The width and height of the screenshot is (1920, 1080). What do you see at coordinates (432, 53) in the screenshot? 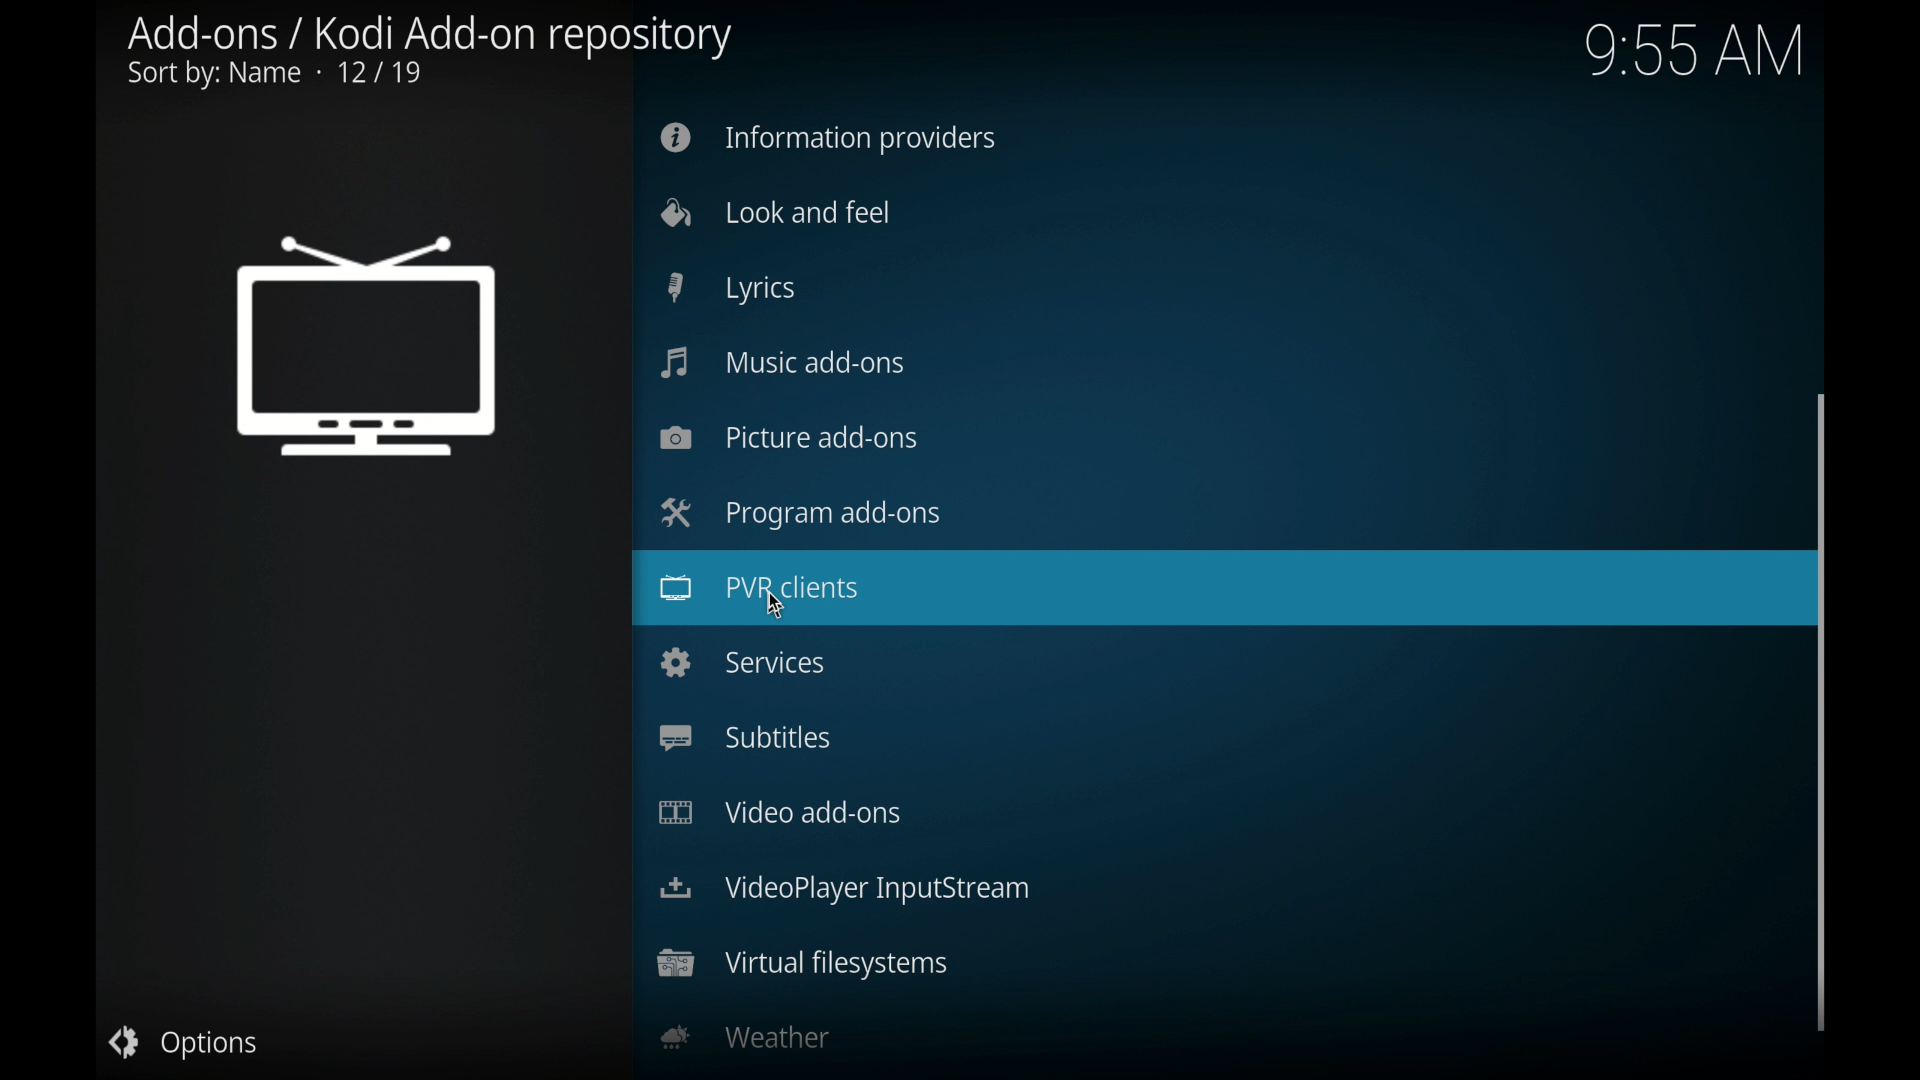
I see `add-ons/ kodi add-on repository` at bounding box center [432, 53].